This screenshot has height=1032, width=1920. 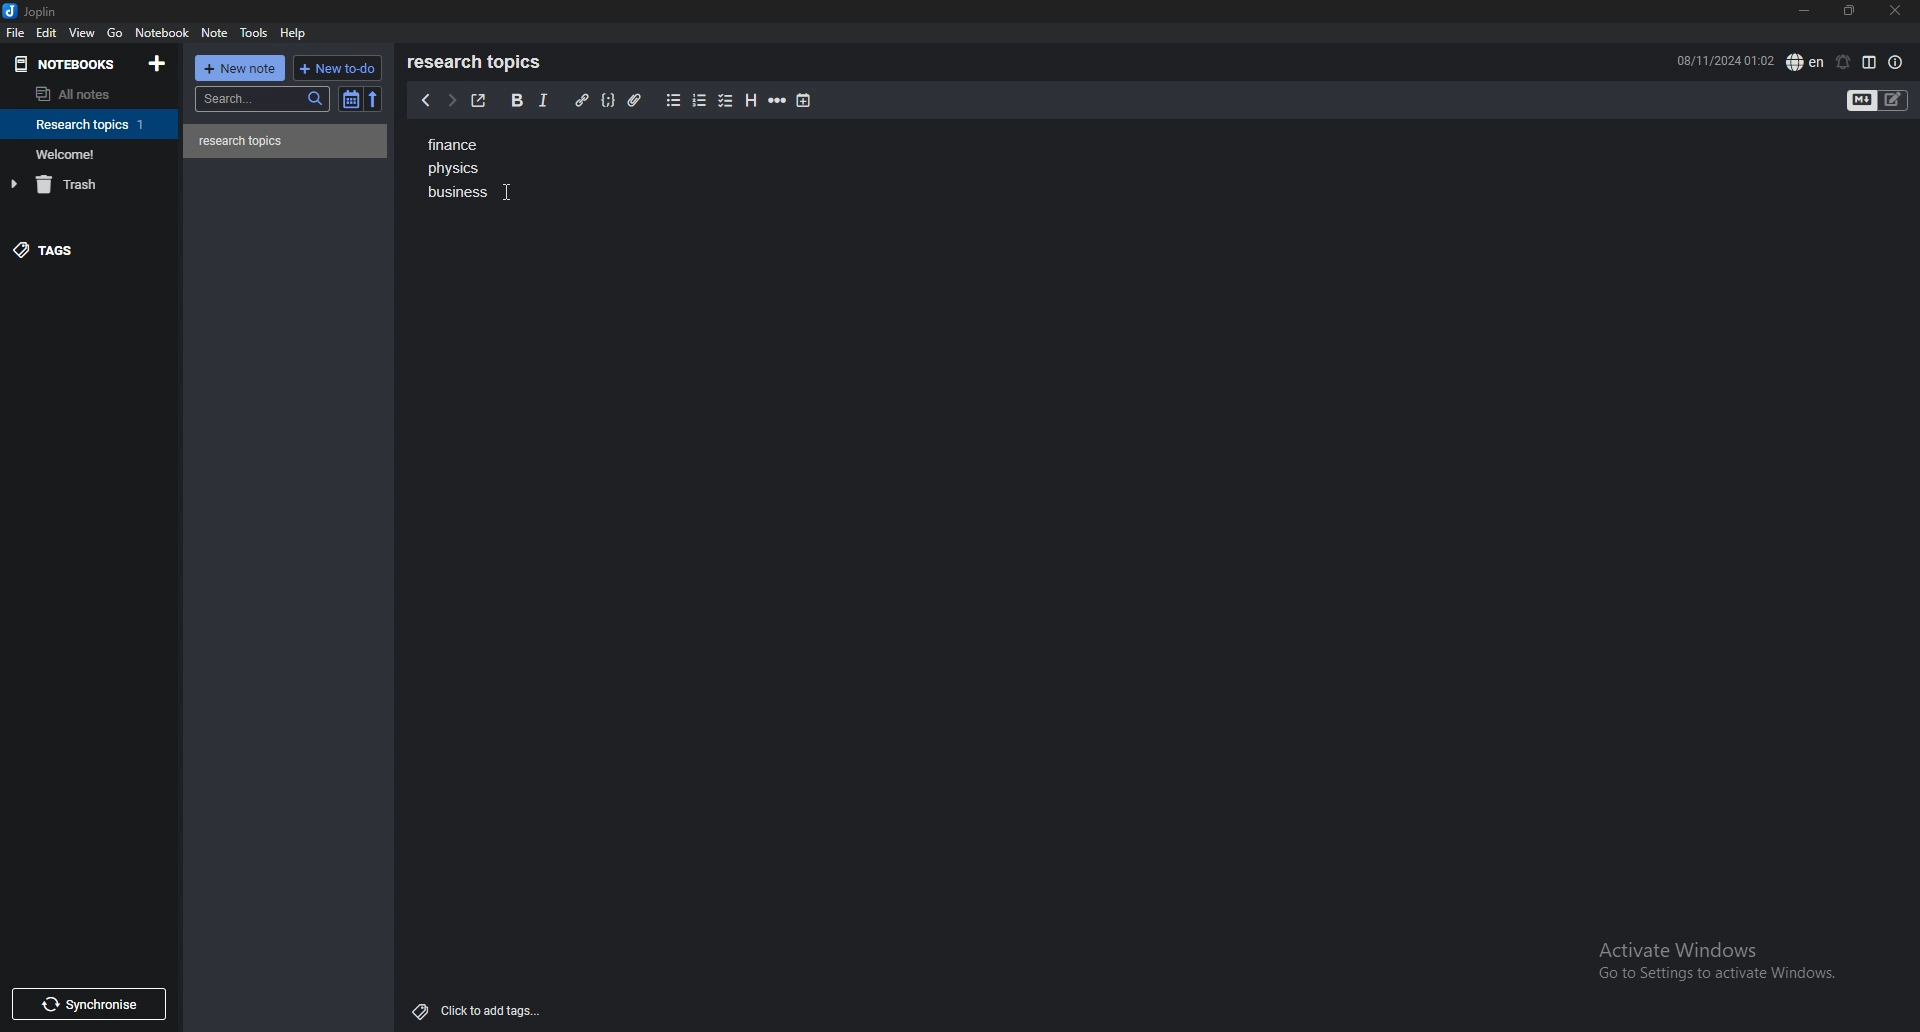 I want to click on spell check, so click(x=1805, y=61).